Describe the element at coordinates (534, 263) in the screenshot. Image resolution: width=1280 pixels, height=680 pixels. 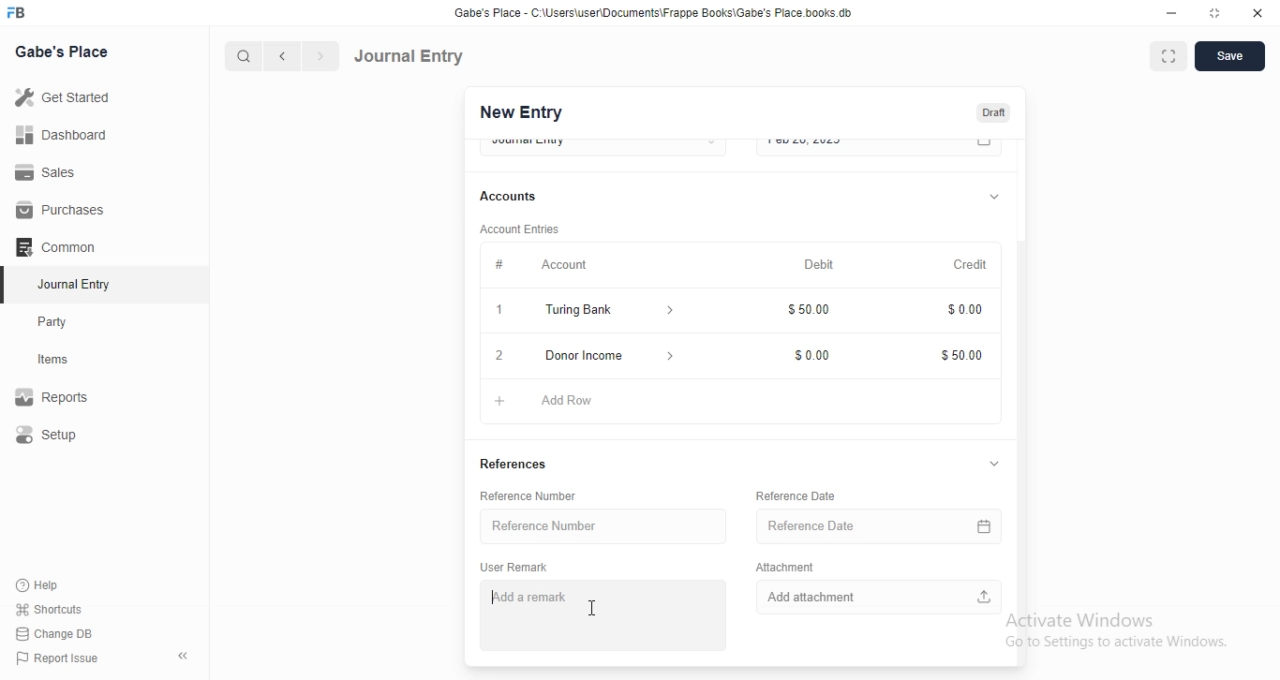
I see `Account` at that location.